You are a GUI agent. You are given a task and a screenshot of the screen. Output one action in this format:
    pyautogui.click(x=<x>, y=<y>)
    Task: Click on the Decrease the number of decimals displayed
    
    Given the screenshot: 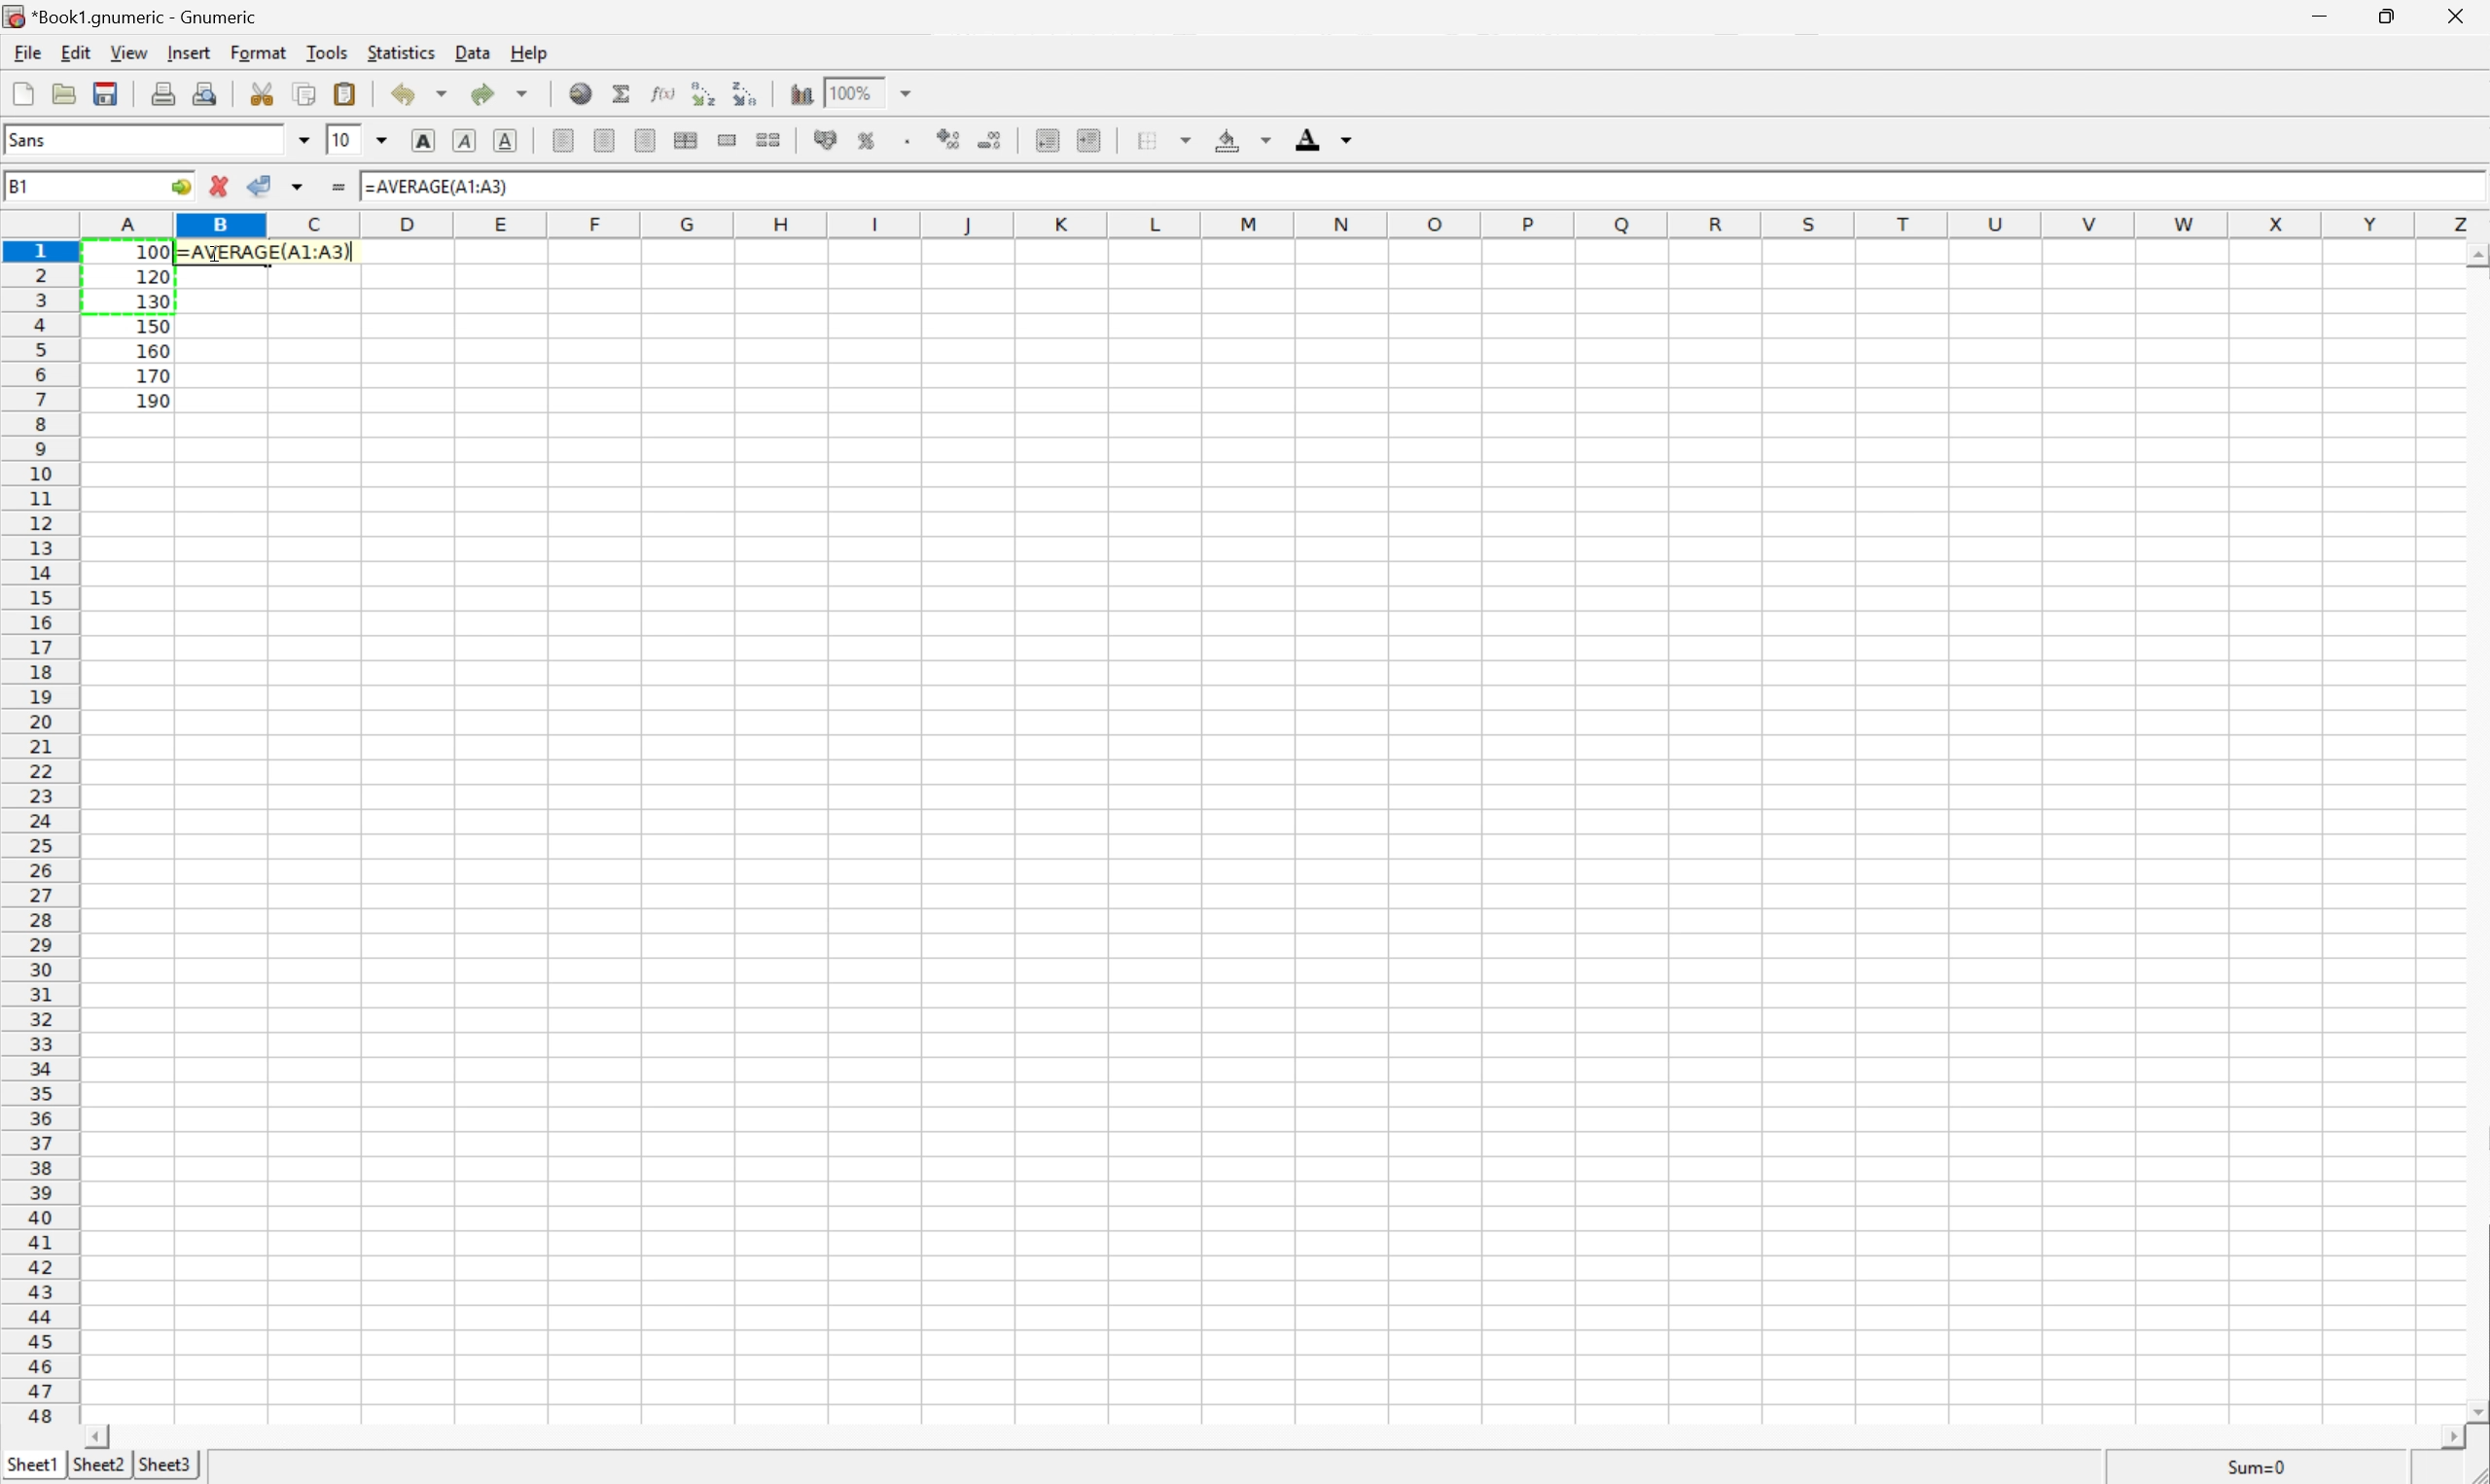 What is the action you would take?
    pyautogui.click(x=993, y=142)
    